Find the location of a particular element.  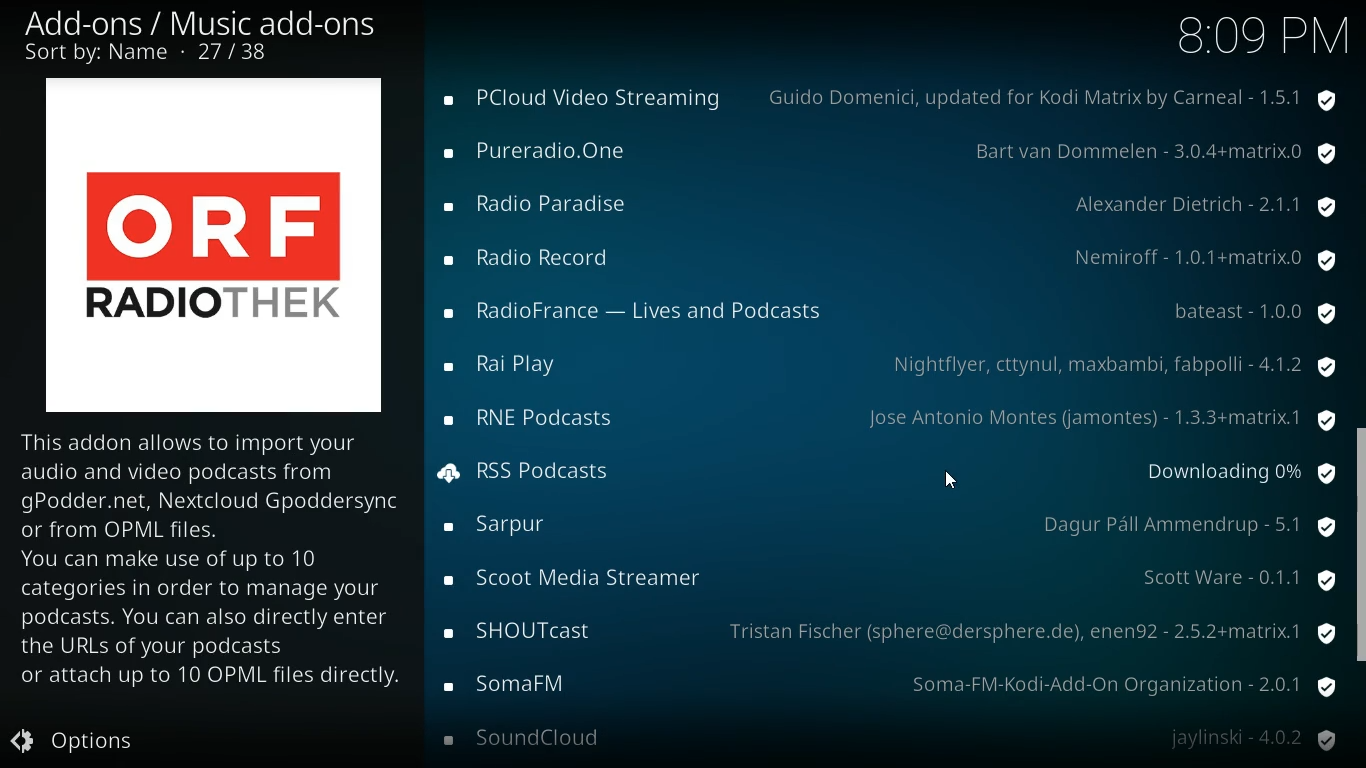

provider is located at coordinates (1187, 525).